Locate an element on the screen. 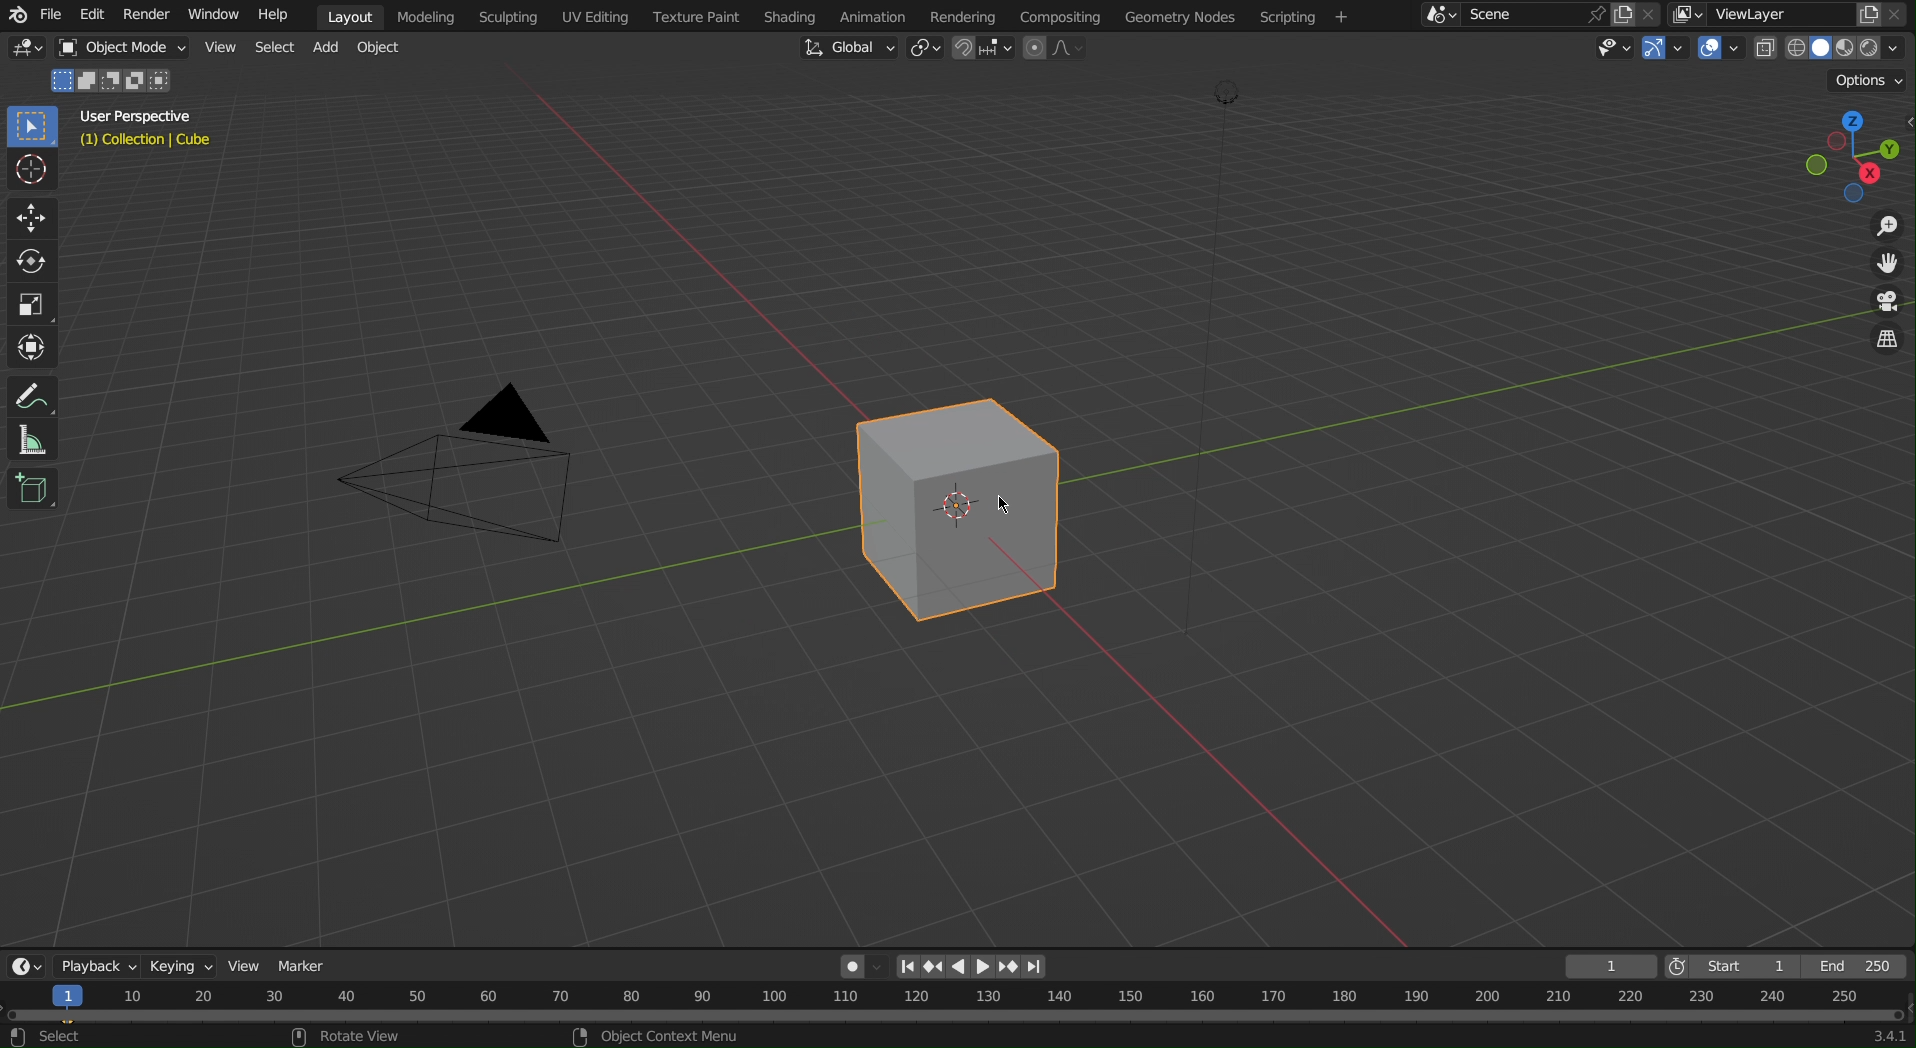  Proportional Editing is located at coordinates (1058, 49).